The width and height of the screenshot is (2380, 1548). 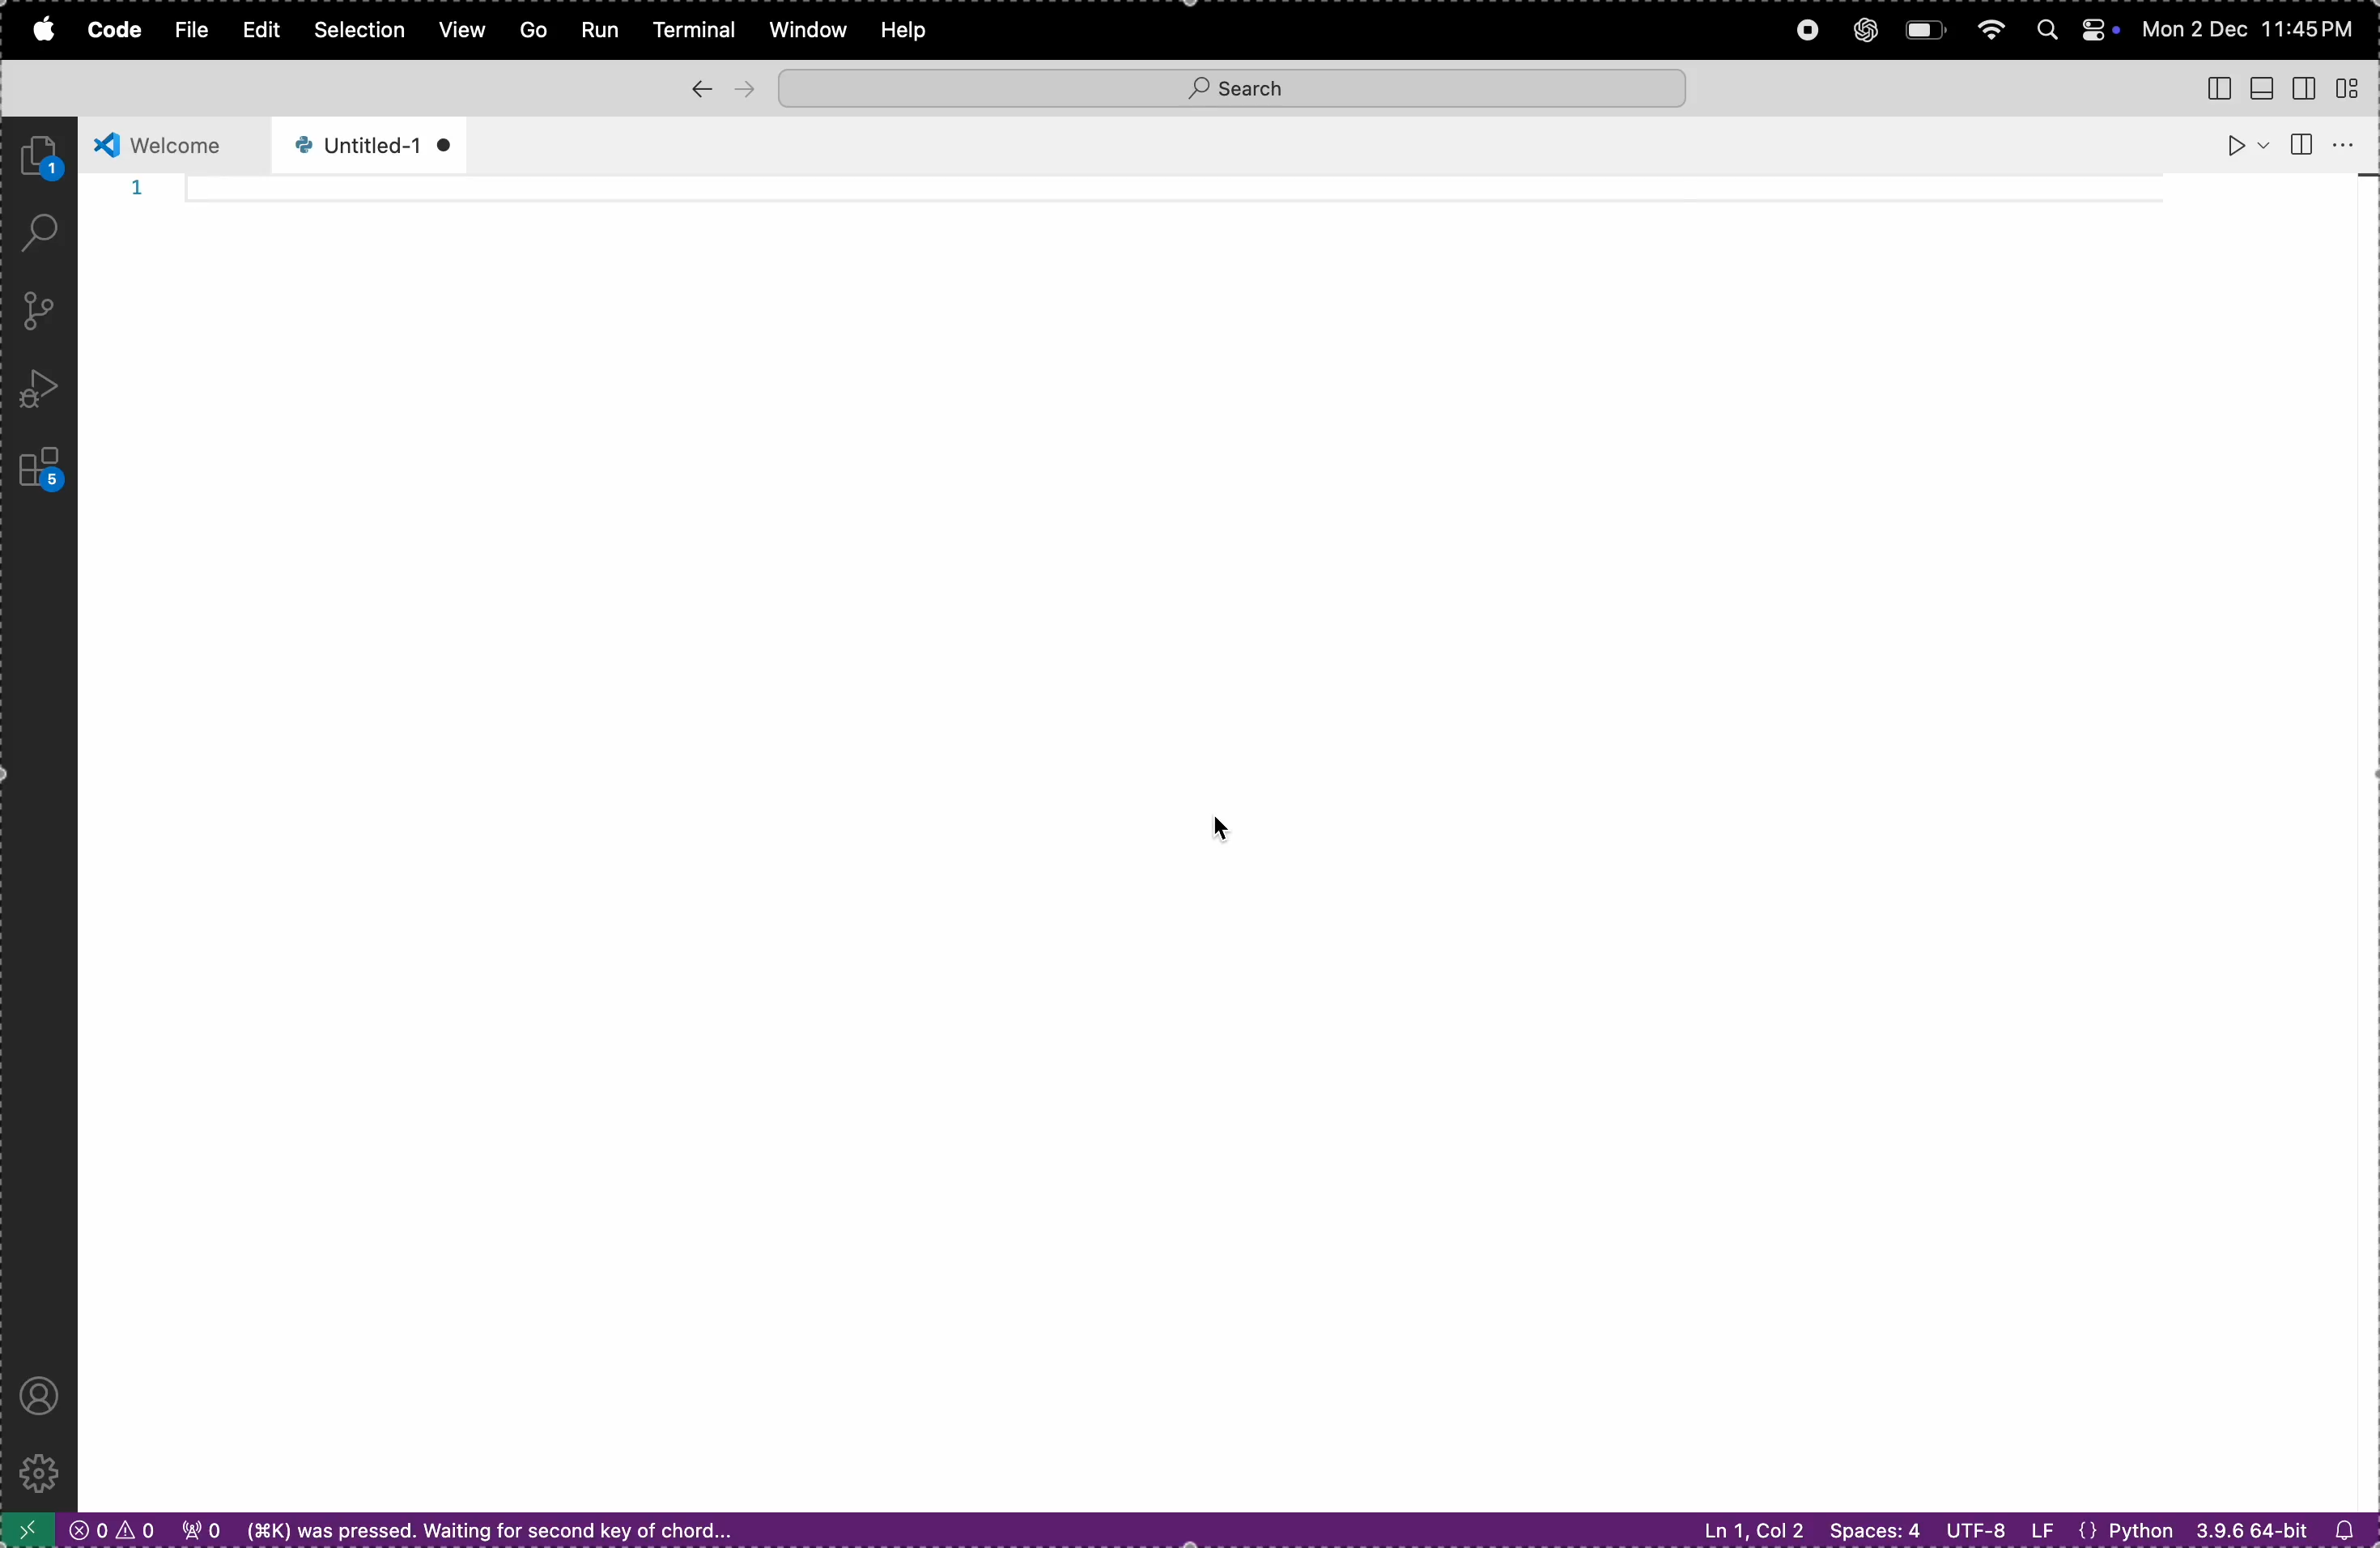 What do you see at coordinates (597, 31) in the screenshot?
I see `run` at bounding box center [597, 31].